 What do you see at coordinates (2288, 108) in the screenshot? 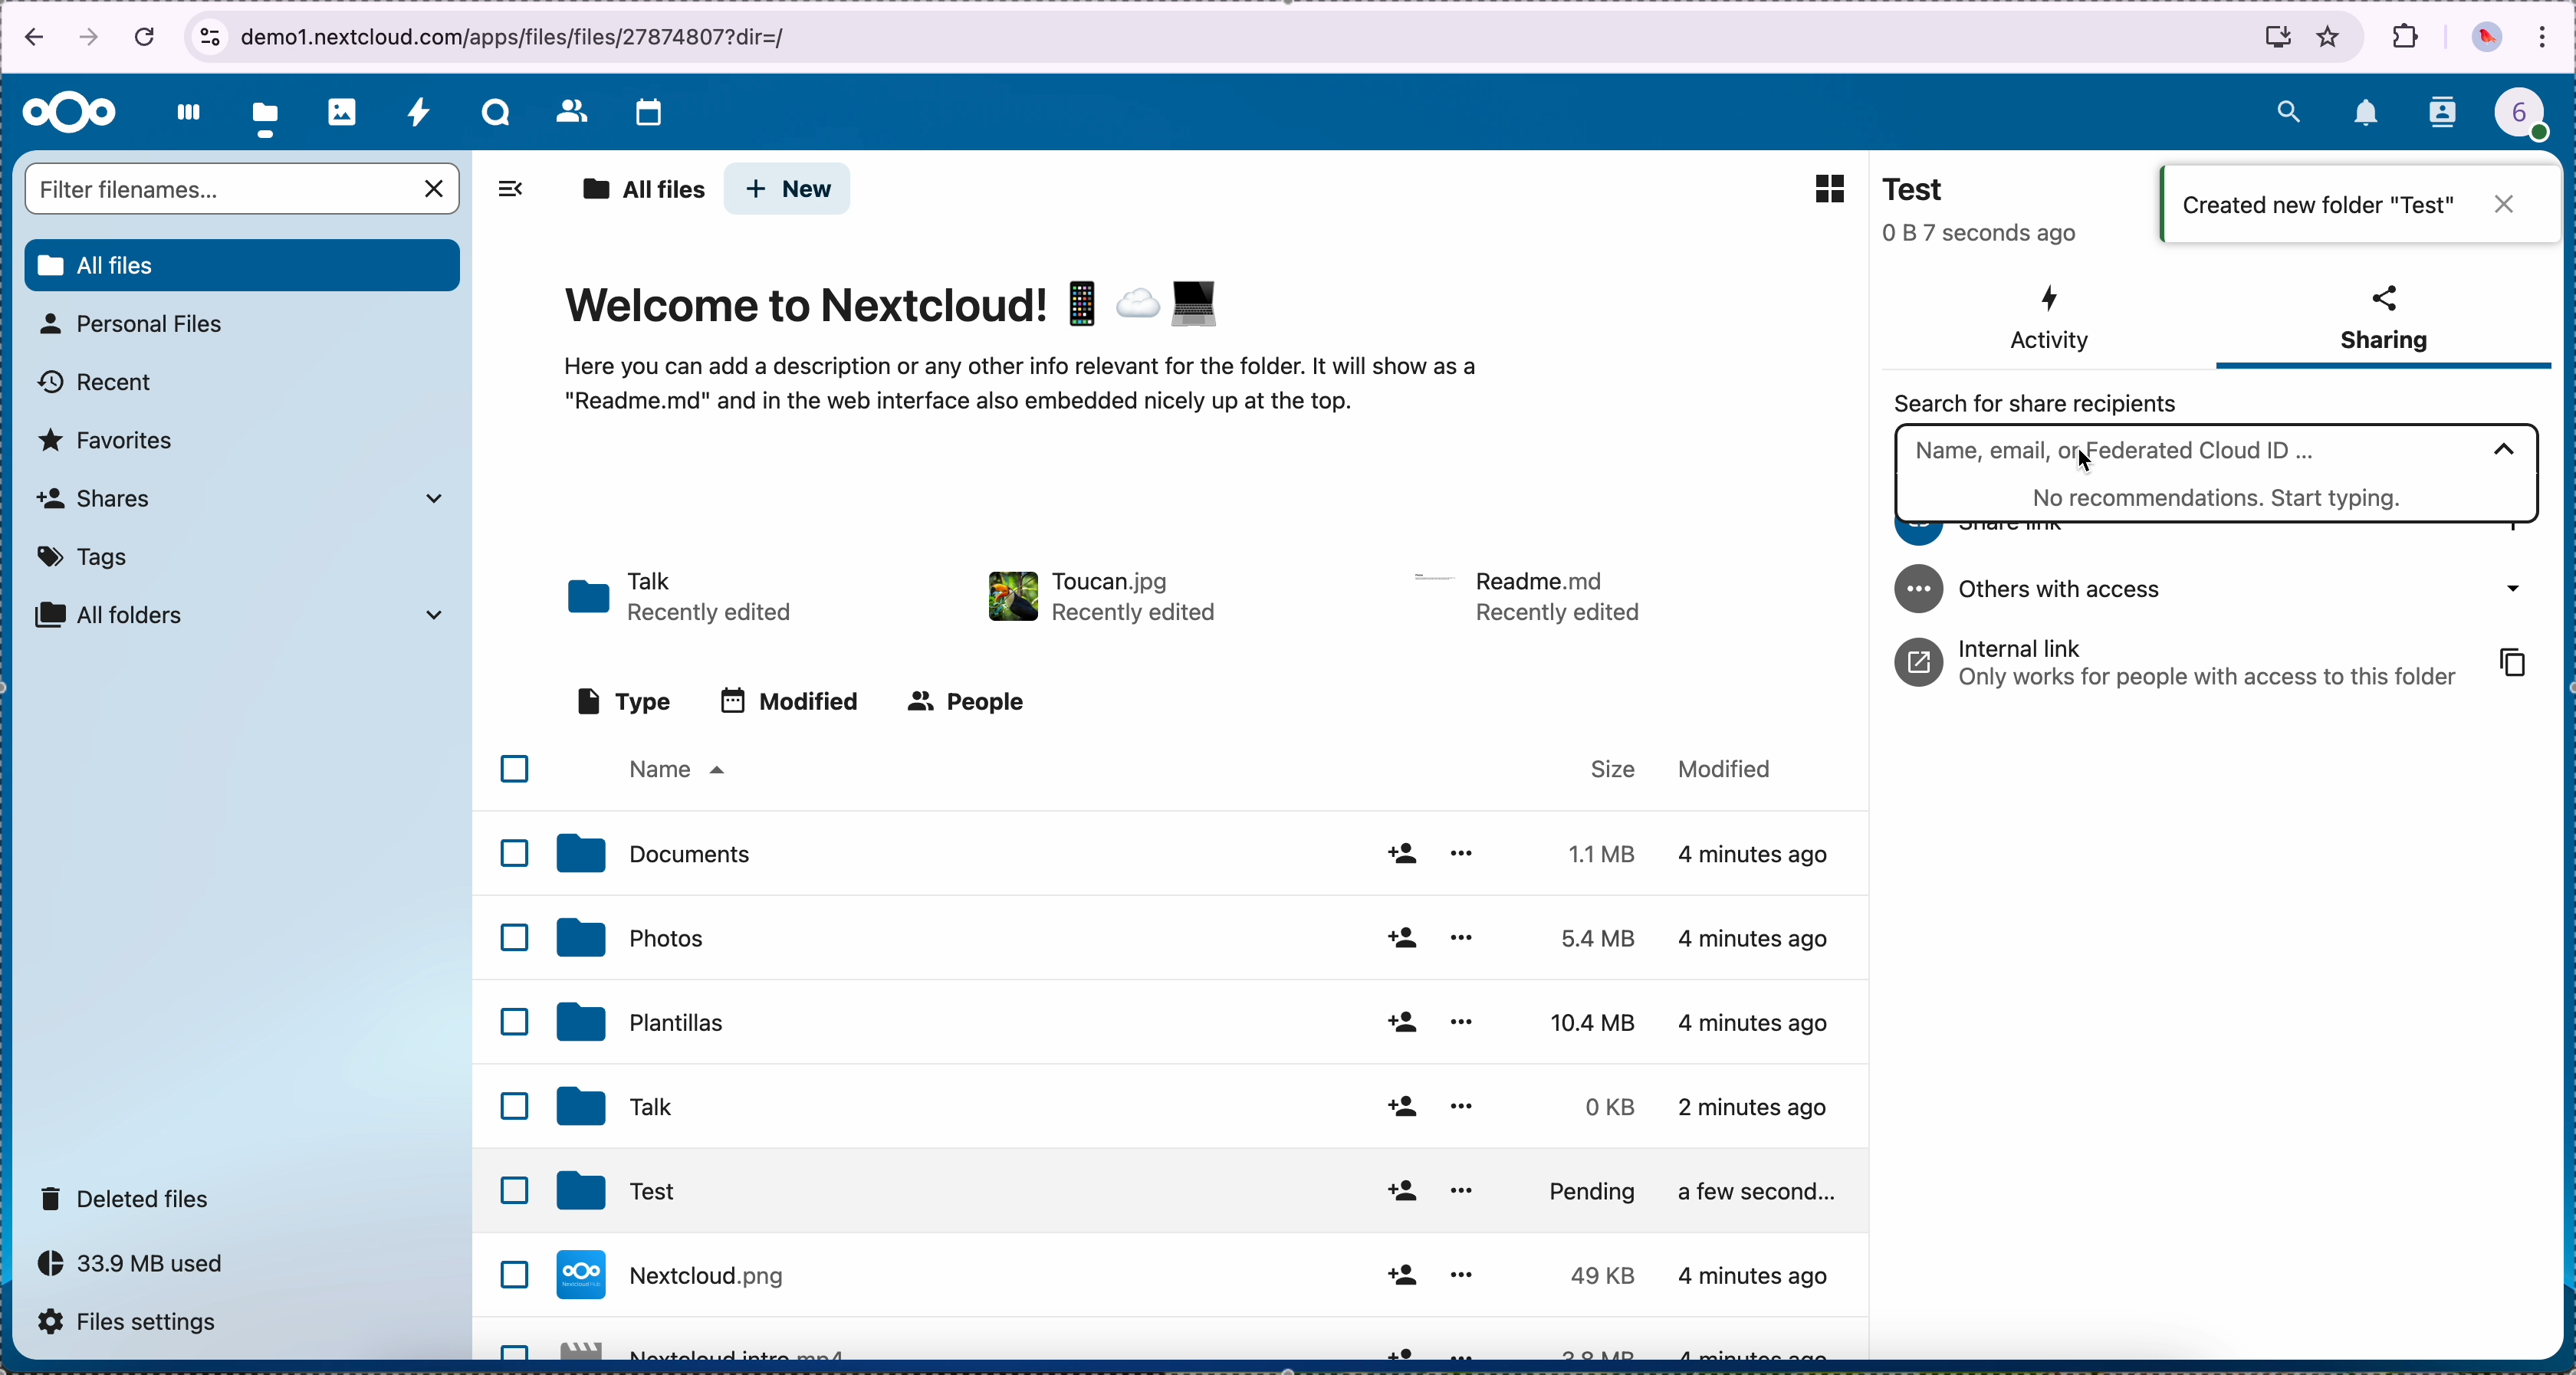
I see `search` at bounding box center [2288, 108].